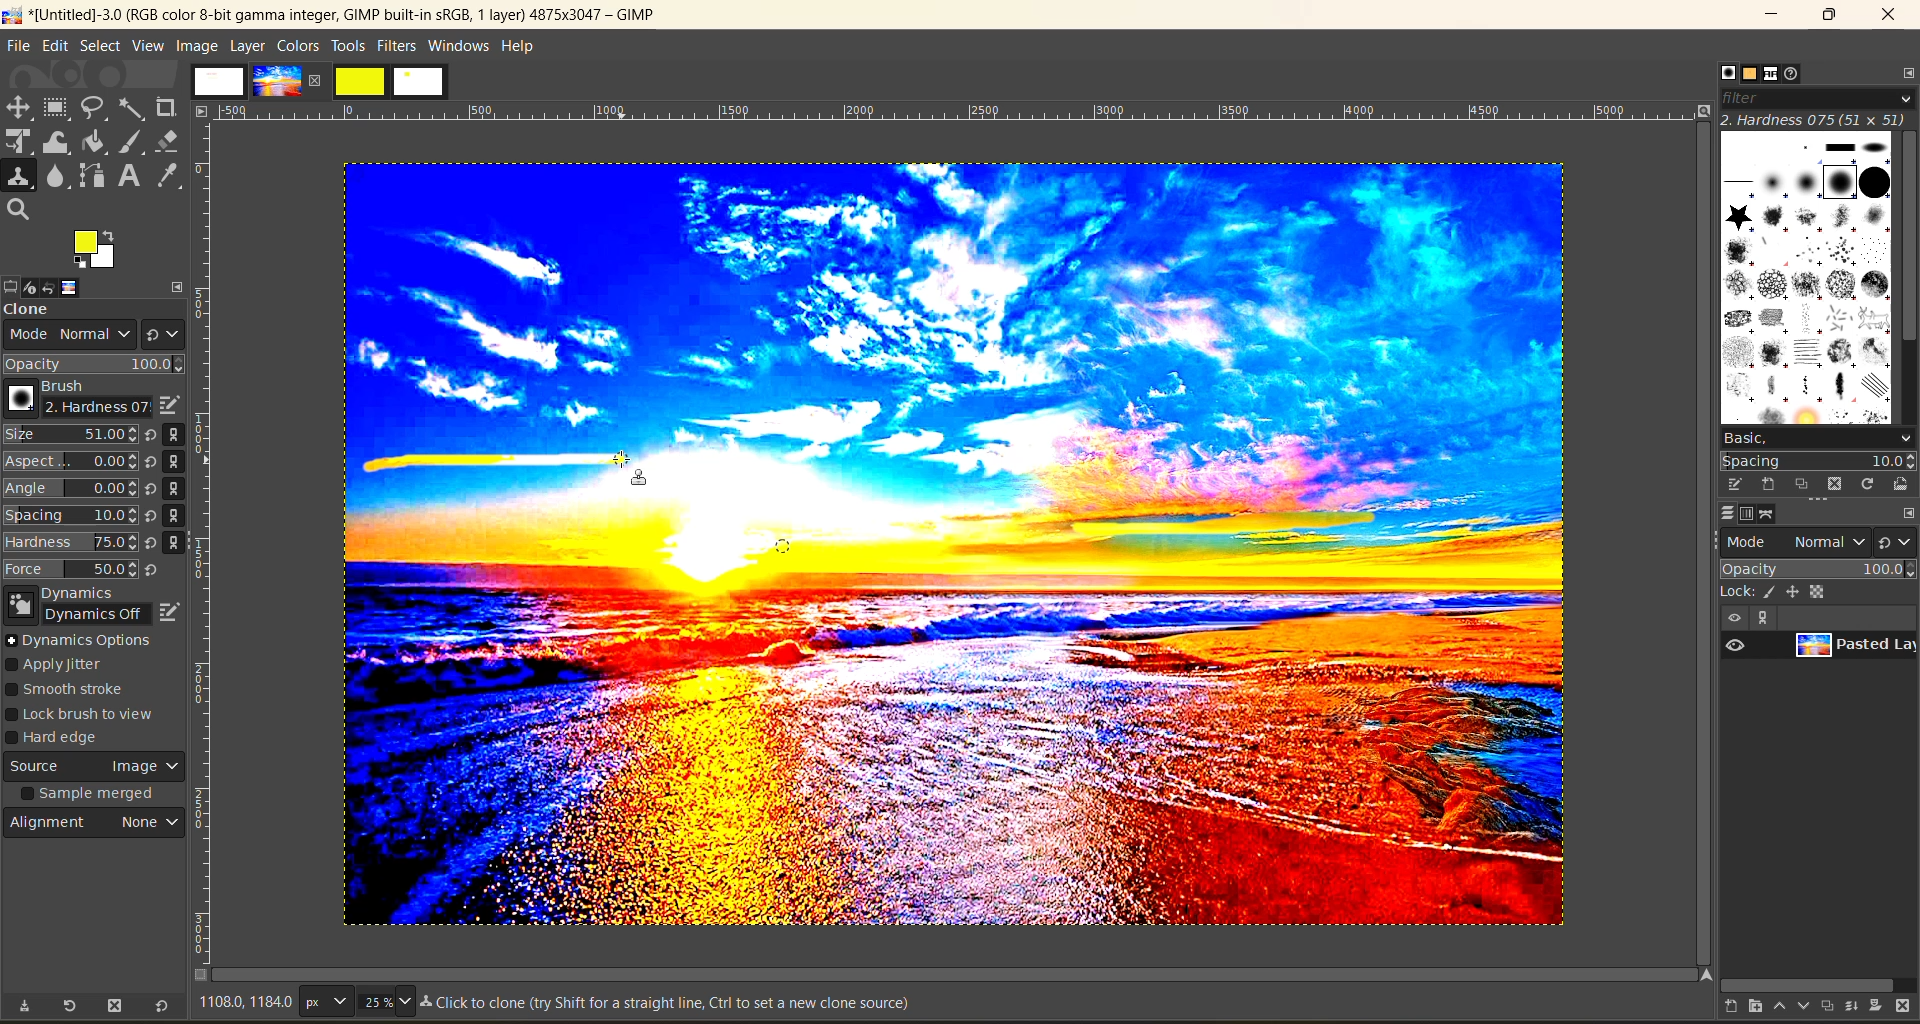 The height and width of the screenshot is (1024, 1920). I want to click on position, so click(1796, 591).